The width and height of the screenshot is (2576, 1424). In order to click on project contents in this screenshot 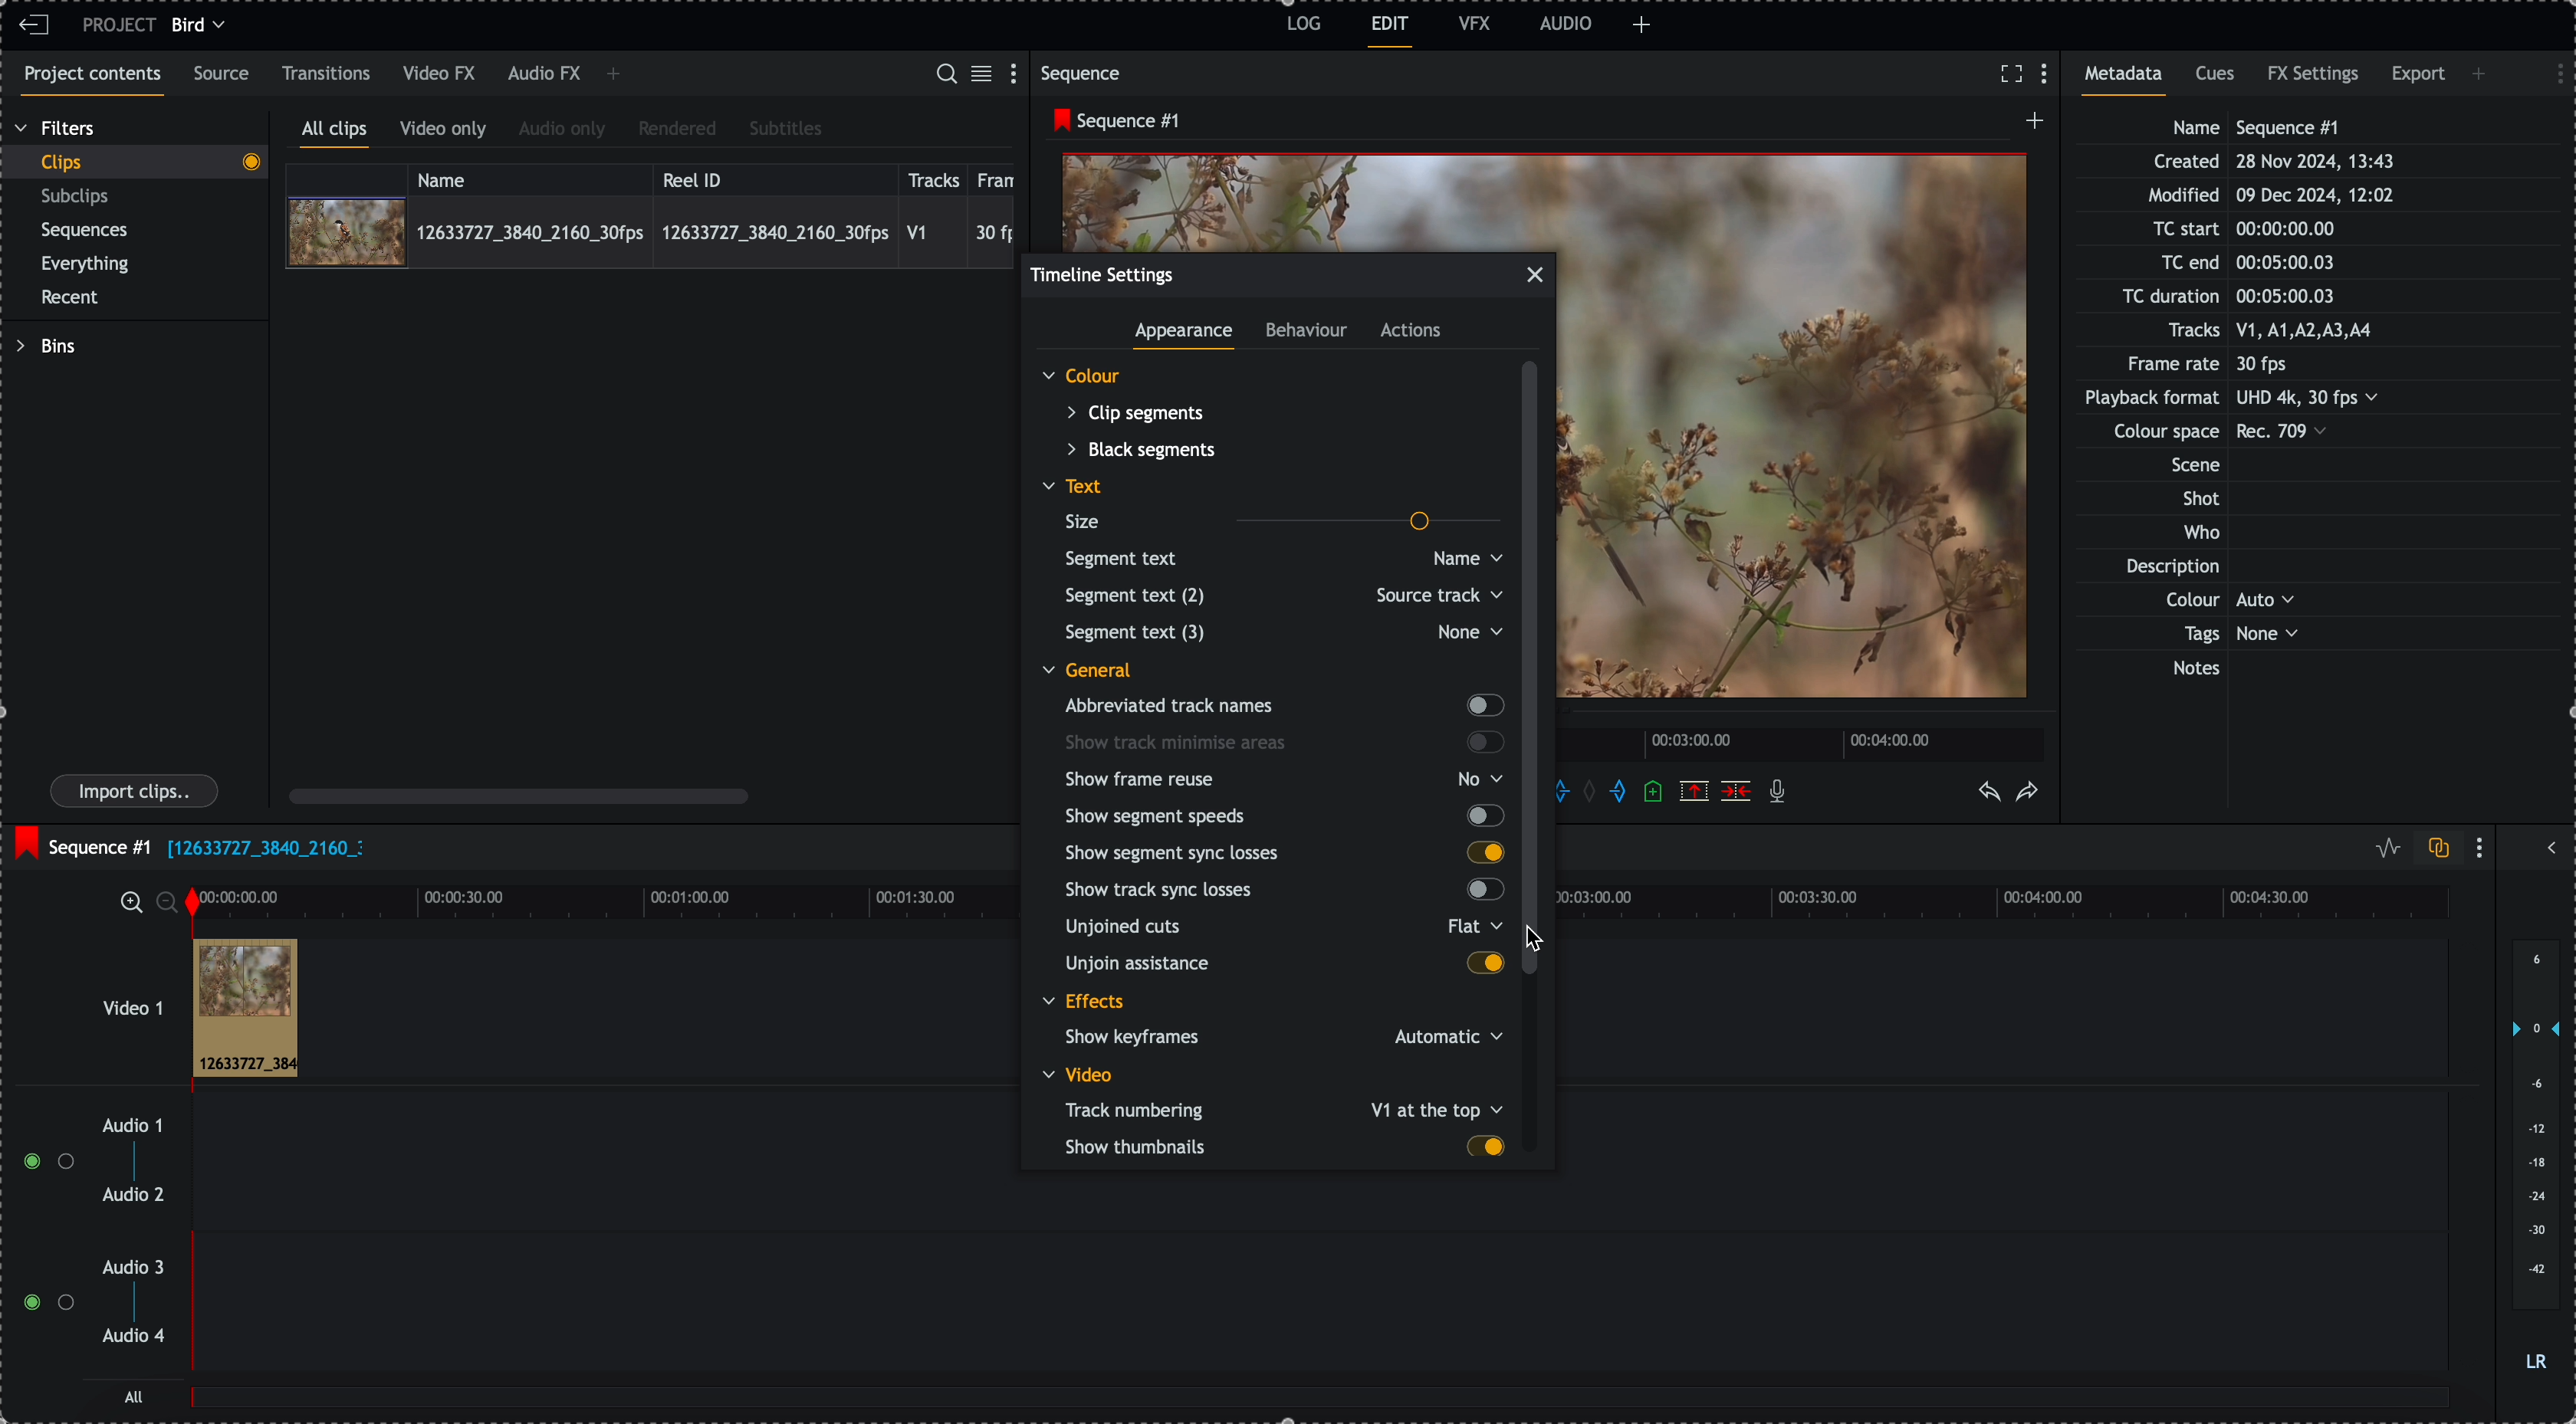, I will do `click(88, 81)`.